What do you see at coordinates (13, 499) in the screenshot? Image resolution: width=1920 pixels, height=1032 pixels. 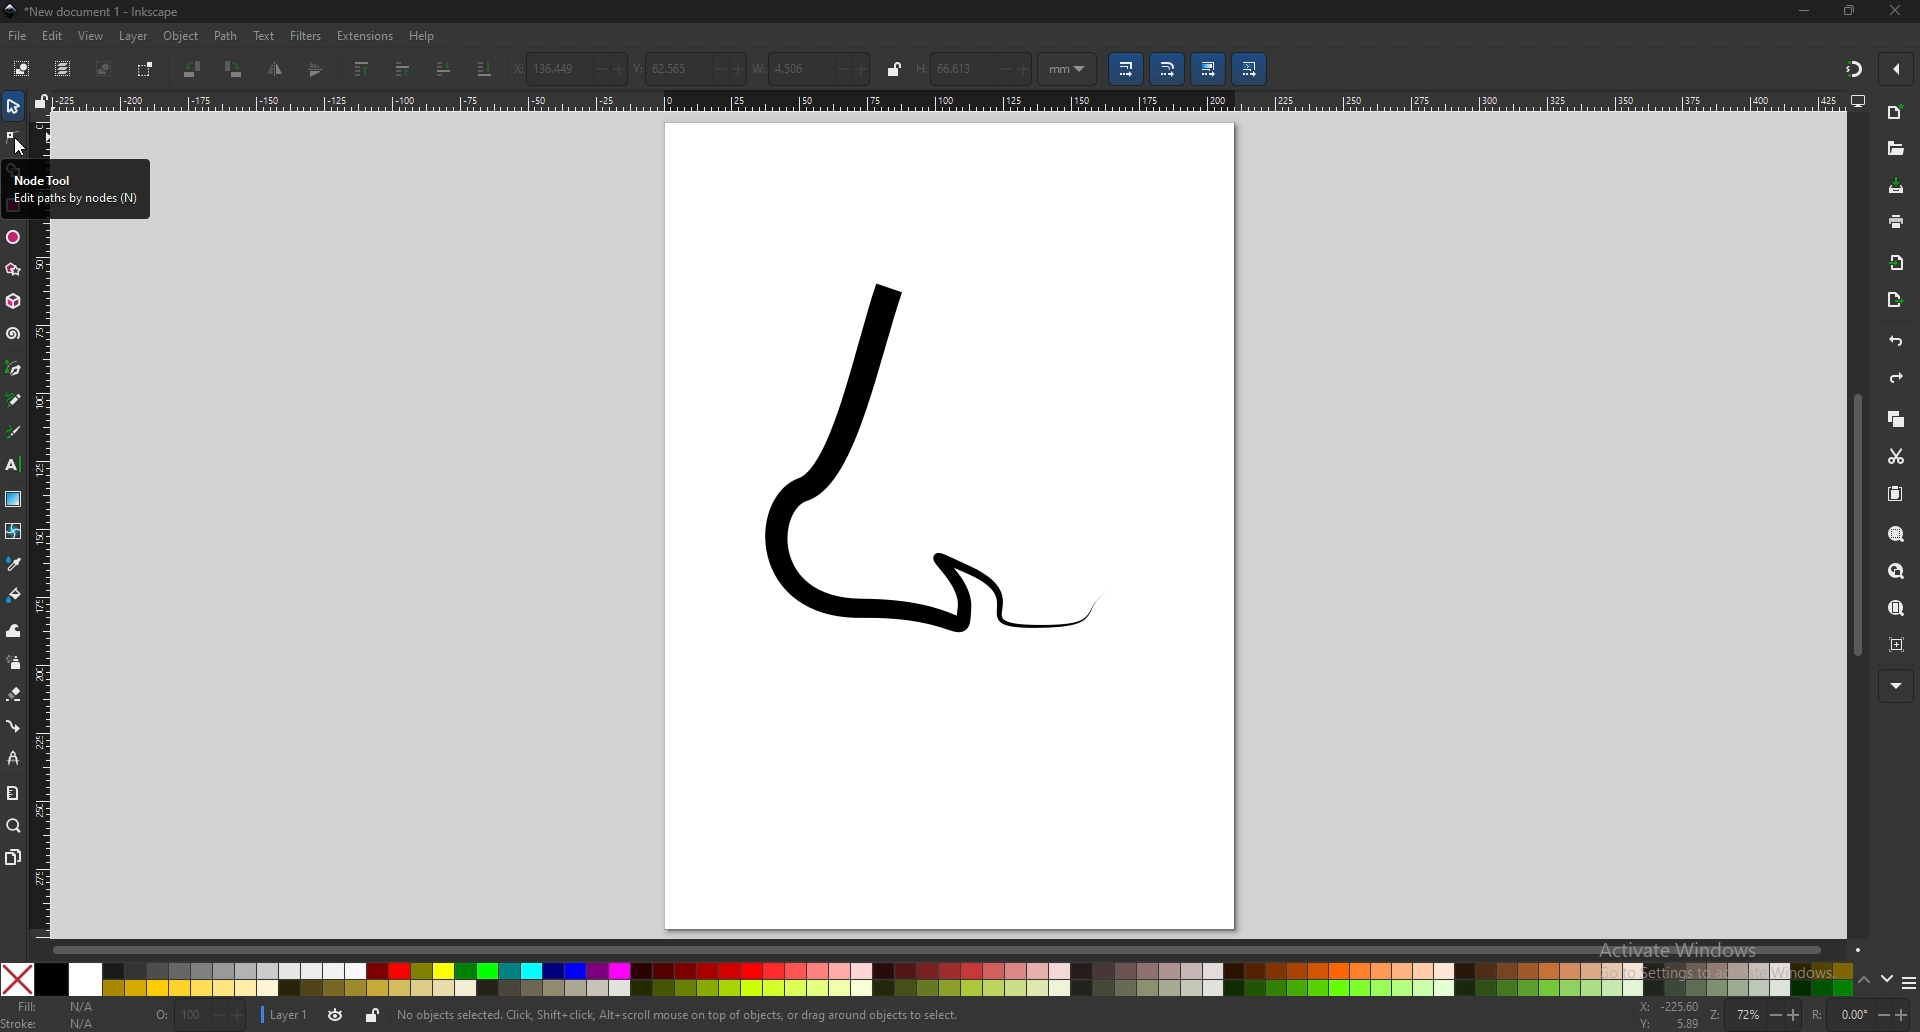 I see `gradient` at bounding box center [13, 499].